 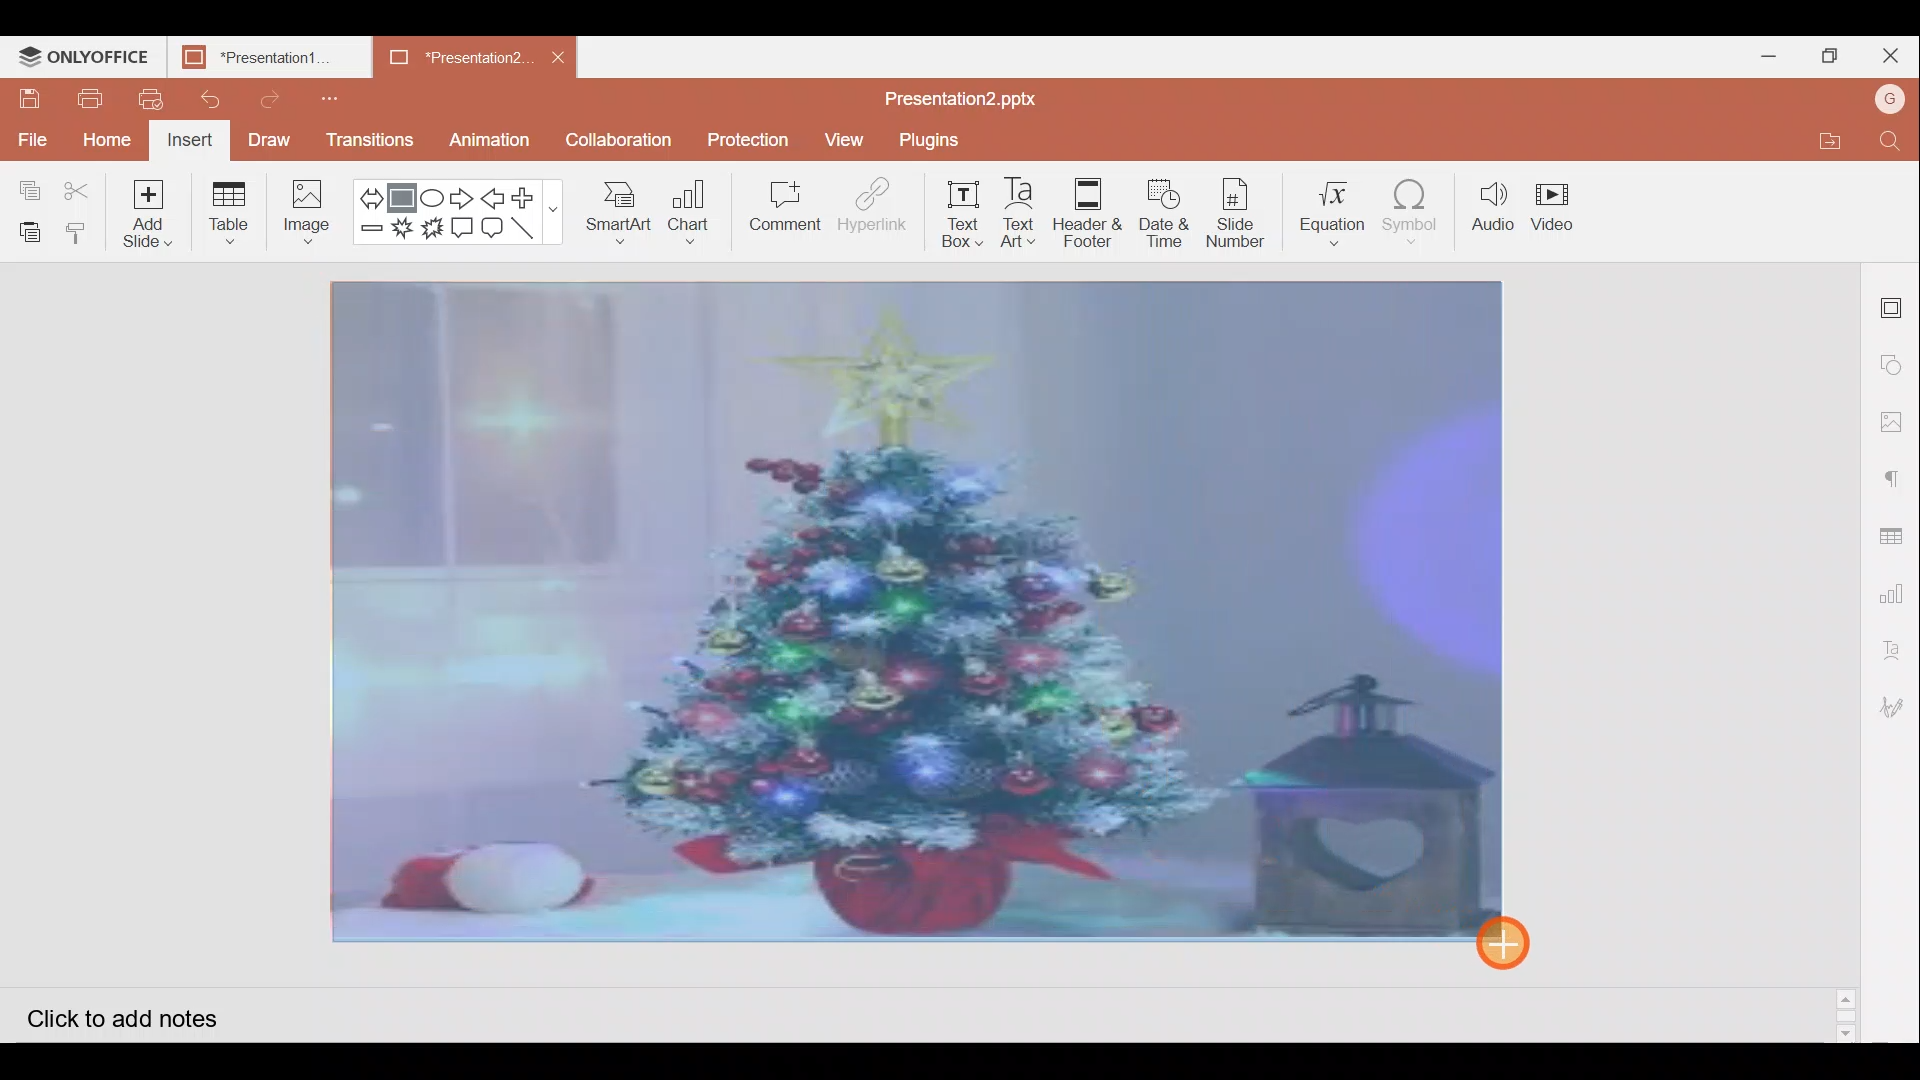 What do you see at coordinates (370, 234) in the screenshot?
I see `Minus` at bounding box center [370, 234].